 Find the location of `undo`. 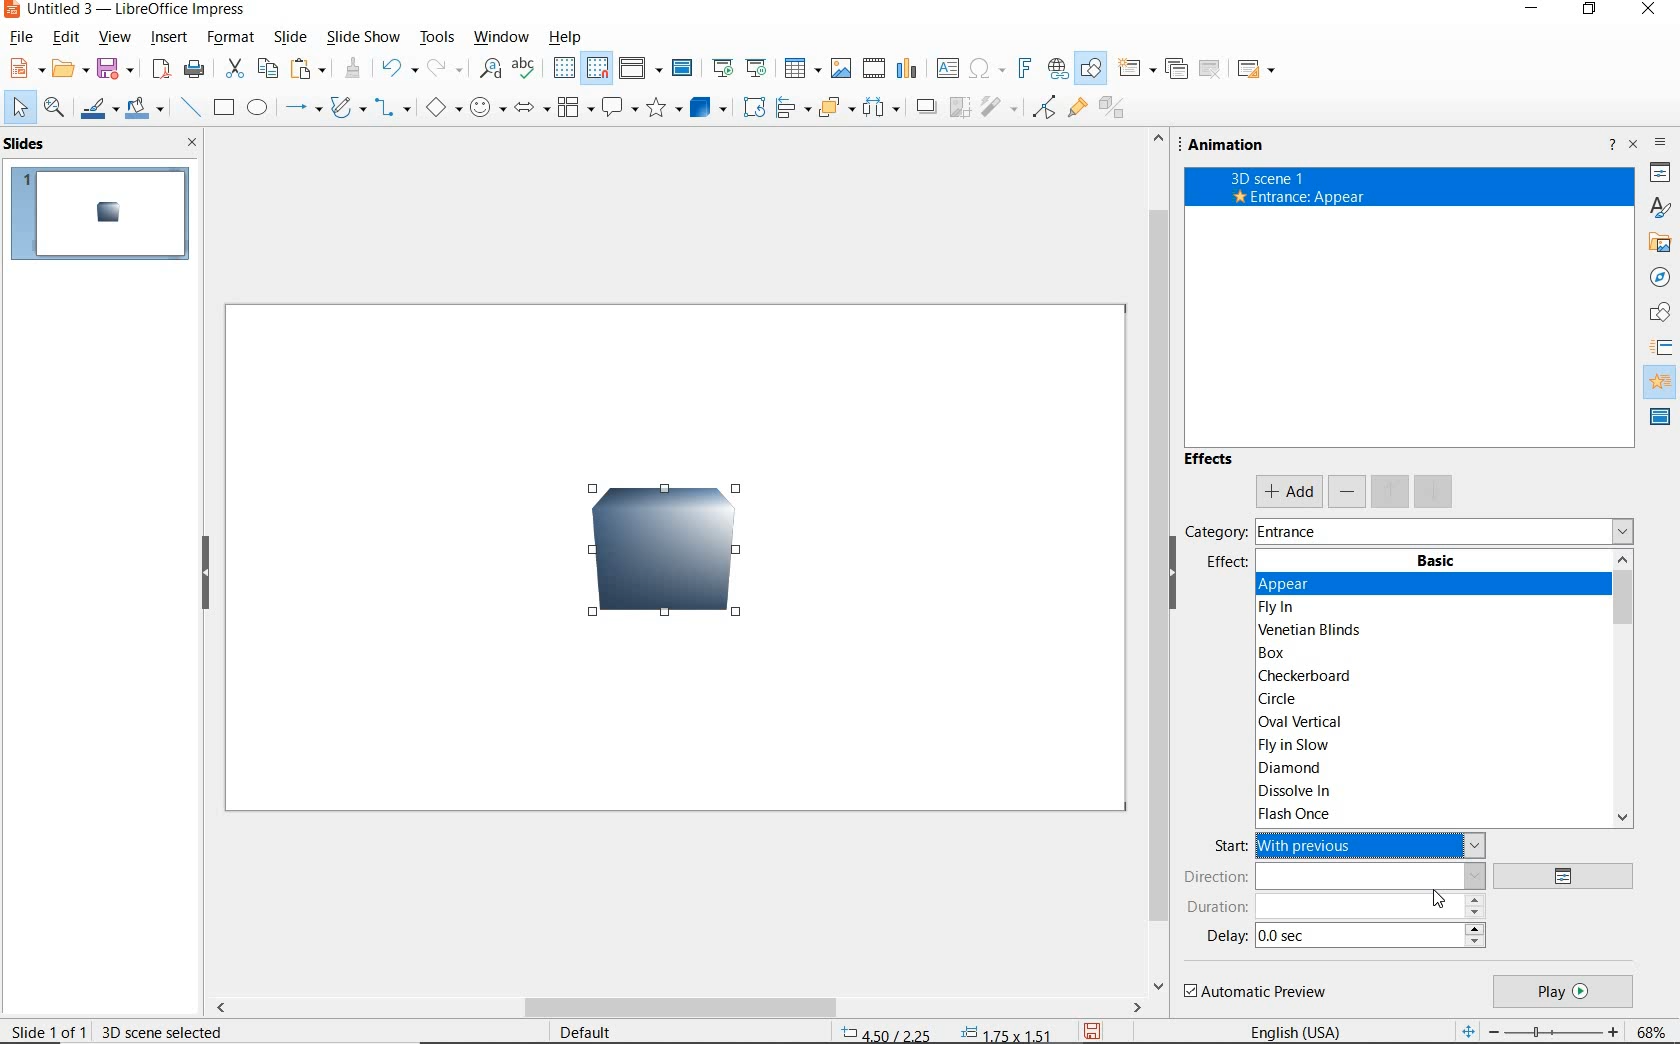

undo is located at coordinates (397, 68).